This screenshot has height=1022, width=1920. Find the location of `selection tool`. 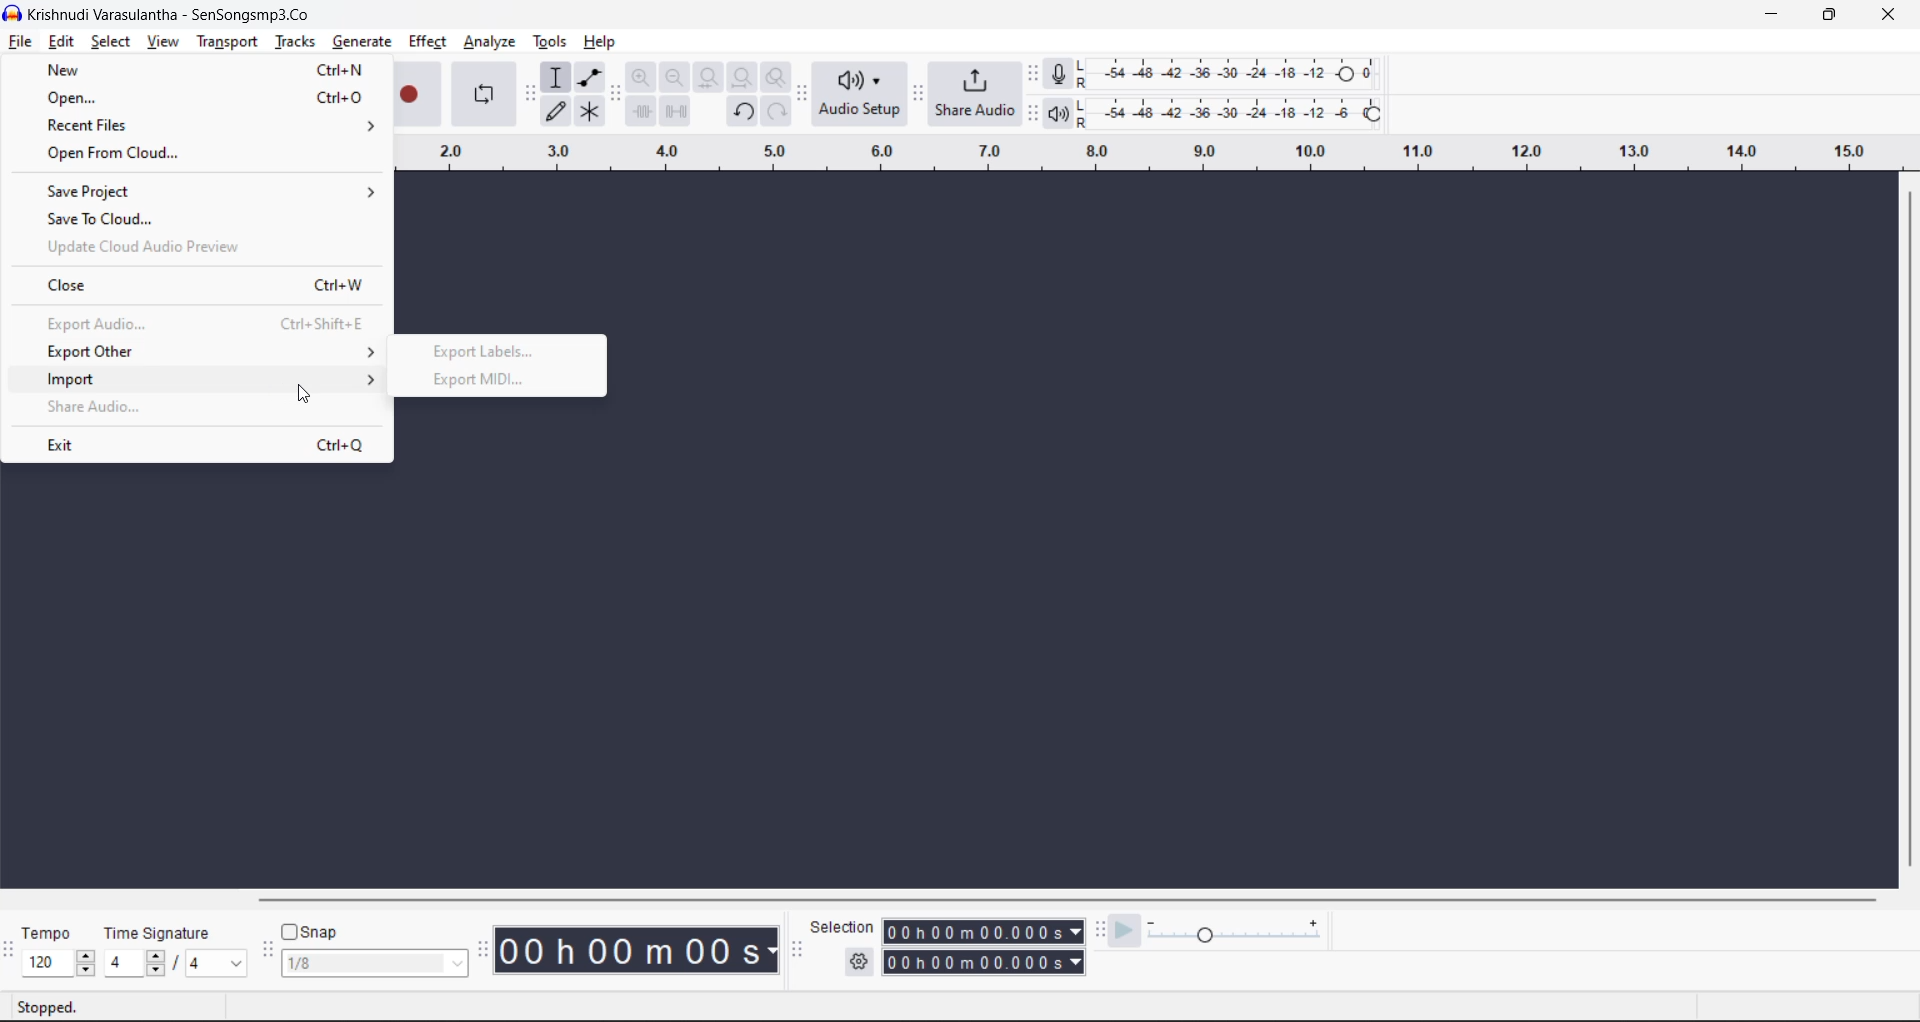

selection tool is located at coordinates (556, 77).